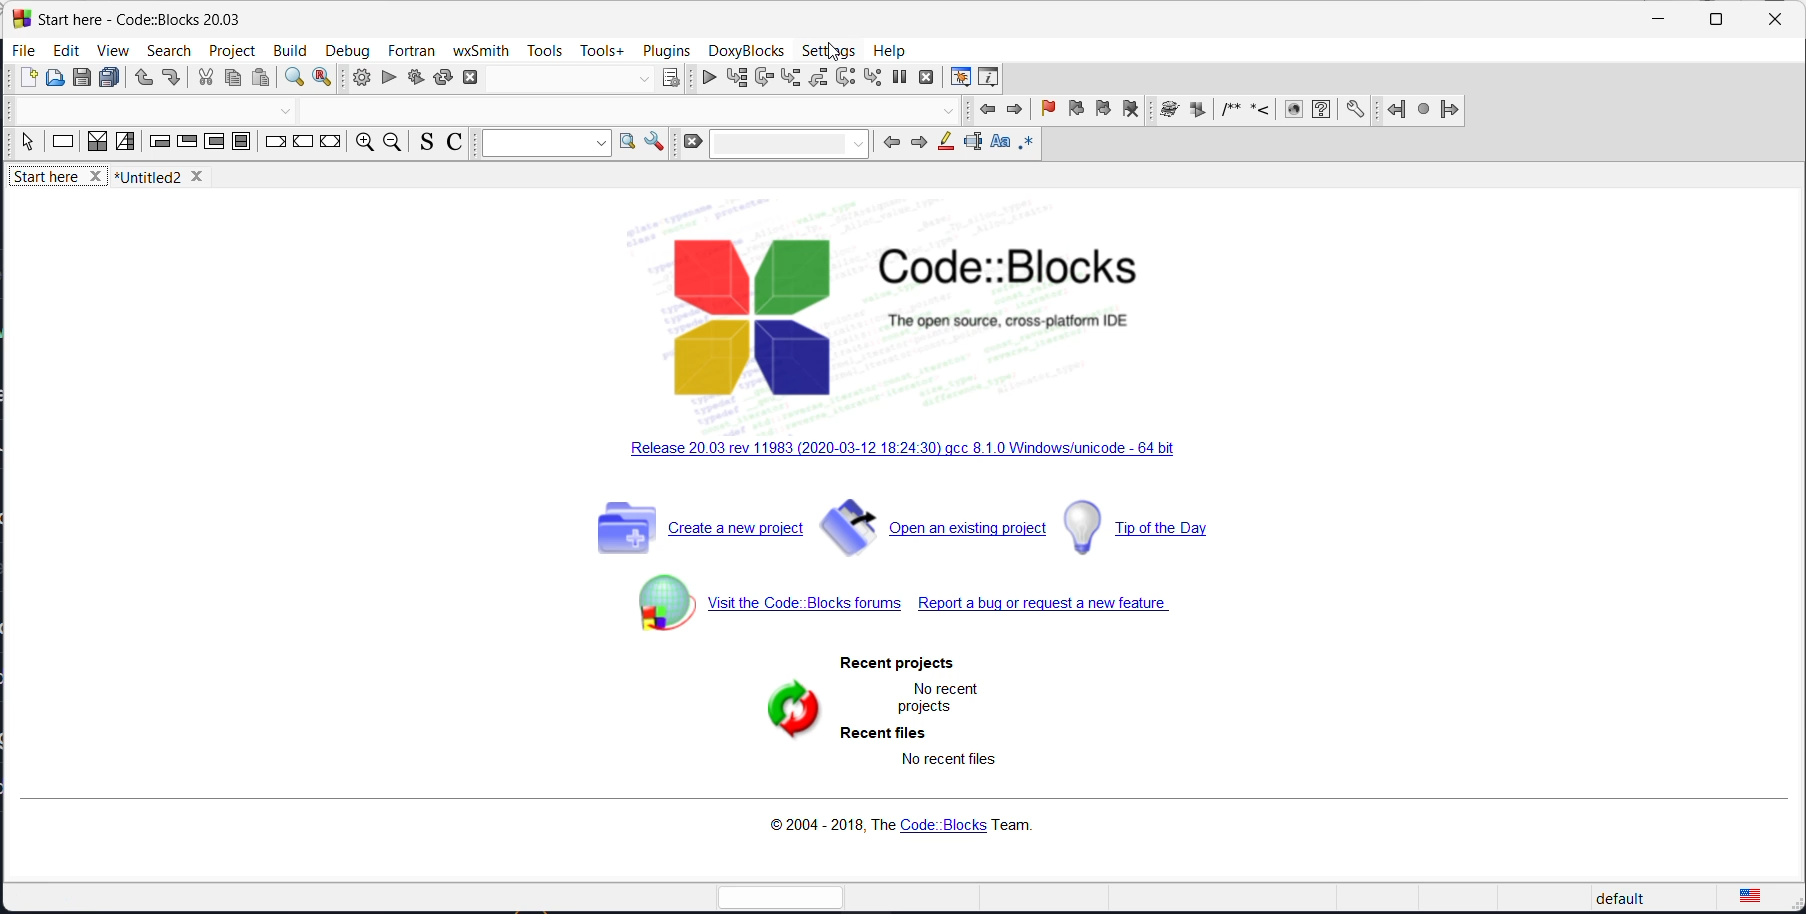 Image resolution: width=1806 pixels, height=914 pixels. What do you see at coordinates (1228, 112) in the screenshot?
I see `icon` at bounding box center [1228, 112].